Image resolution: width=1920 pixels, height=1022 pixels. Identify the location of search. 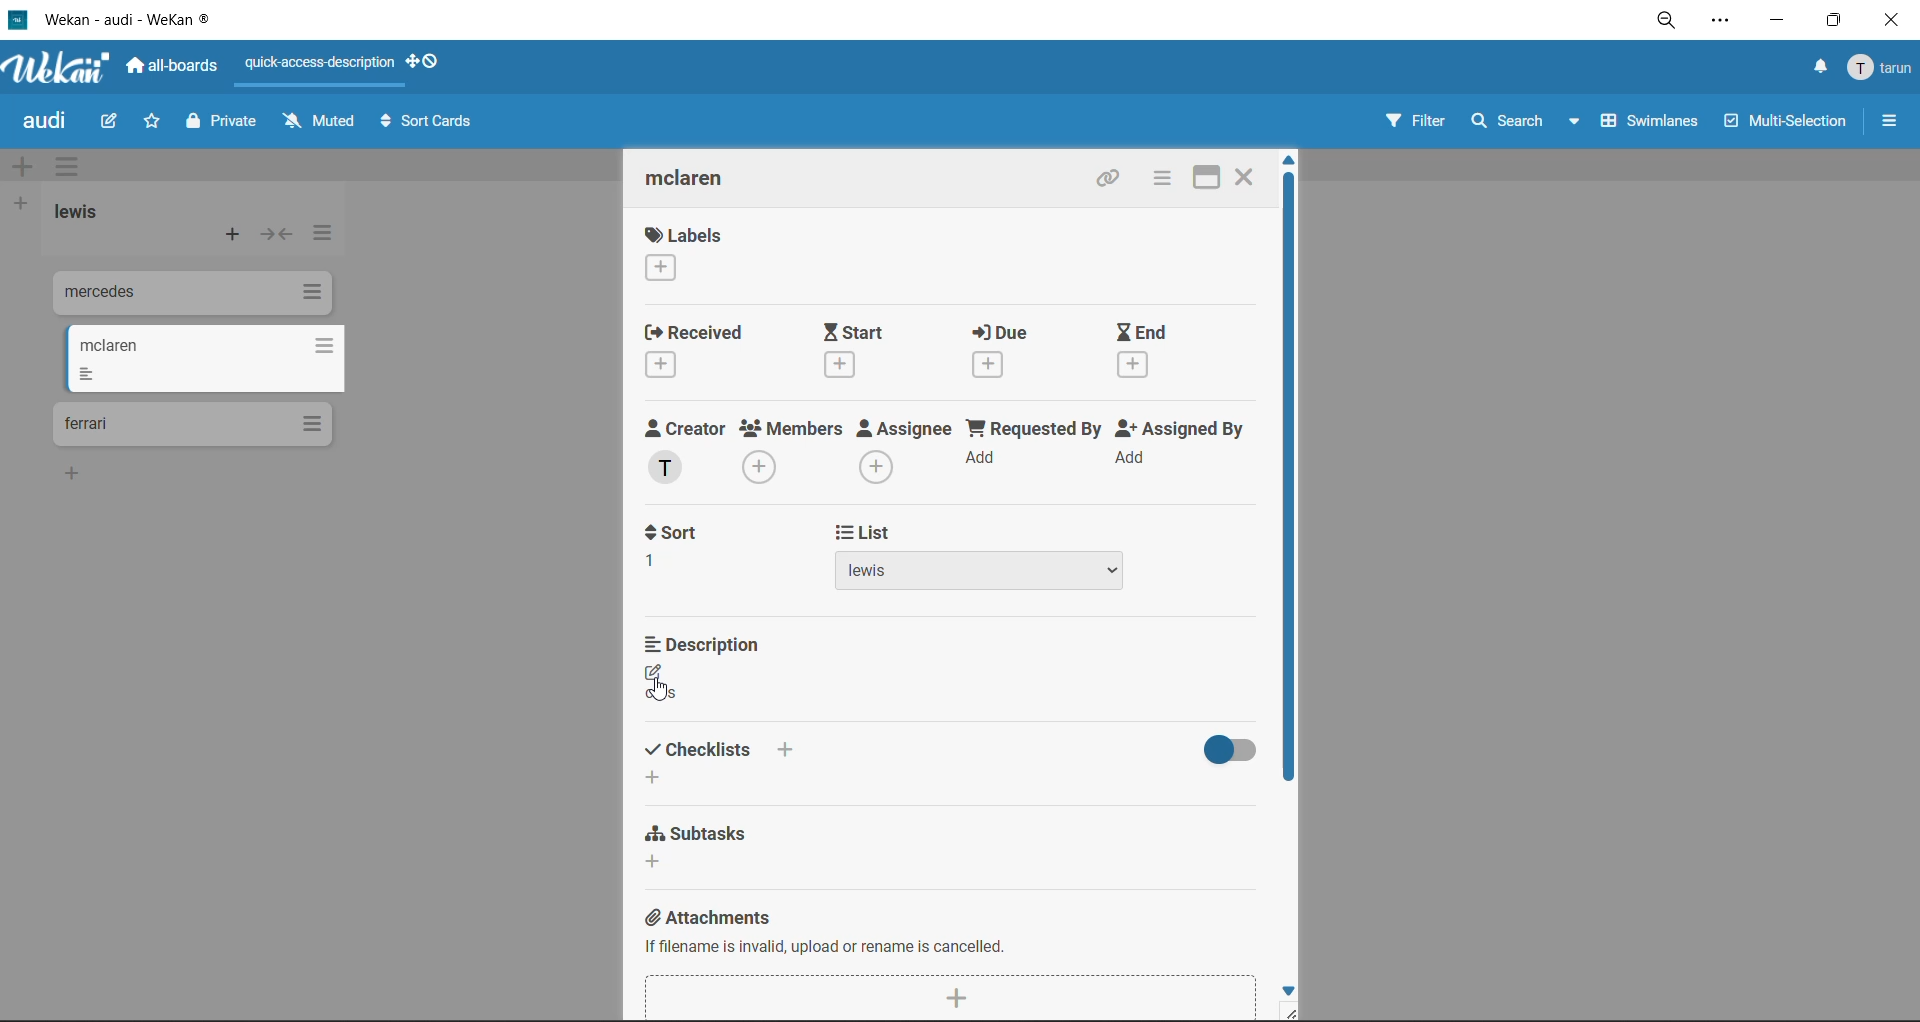
(1528, 122).